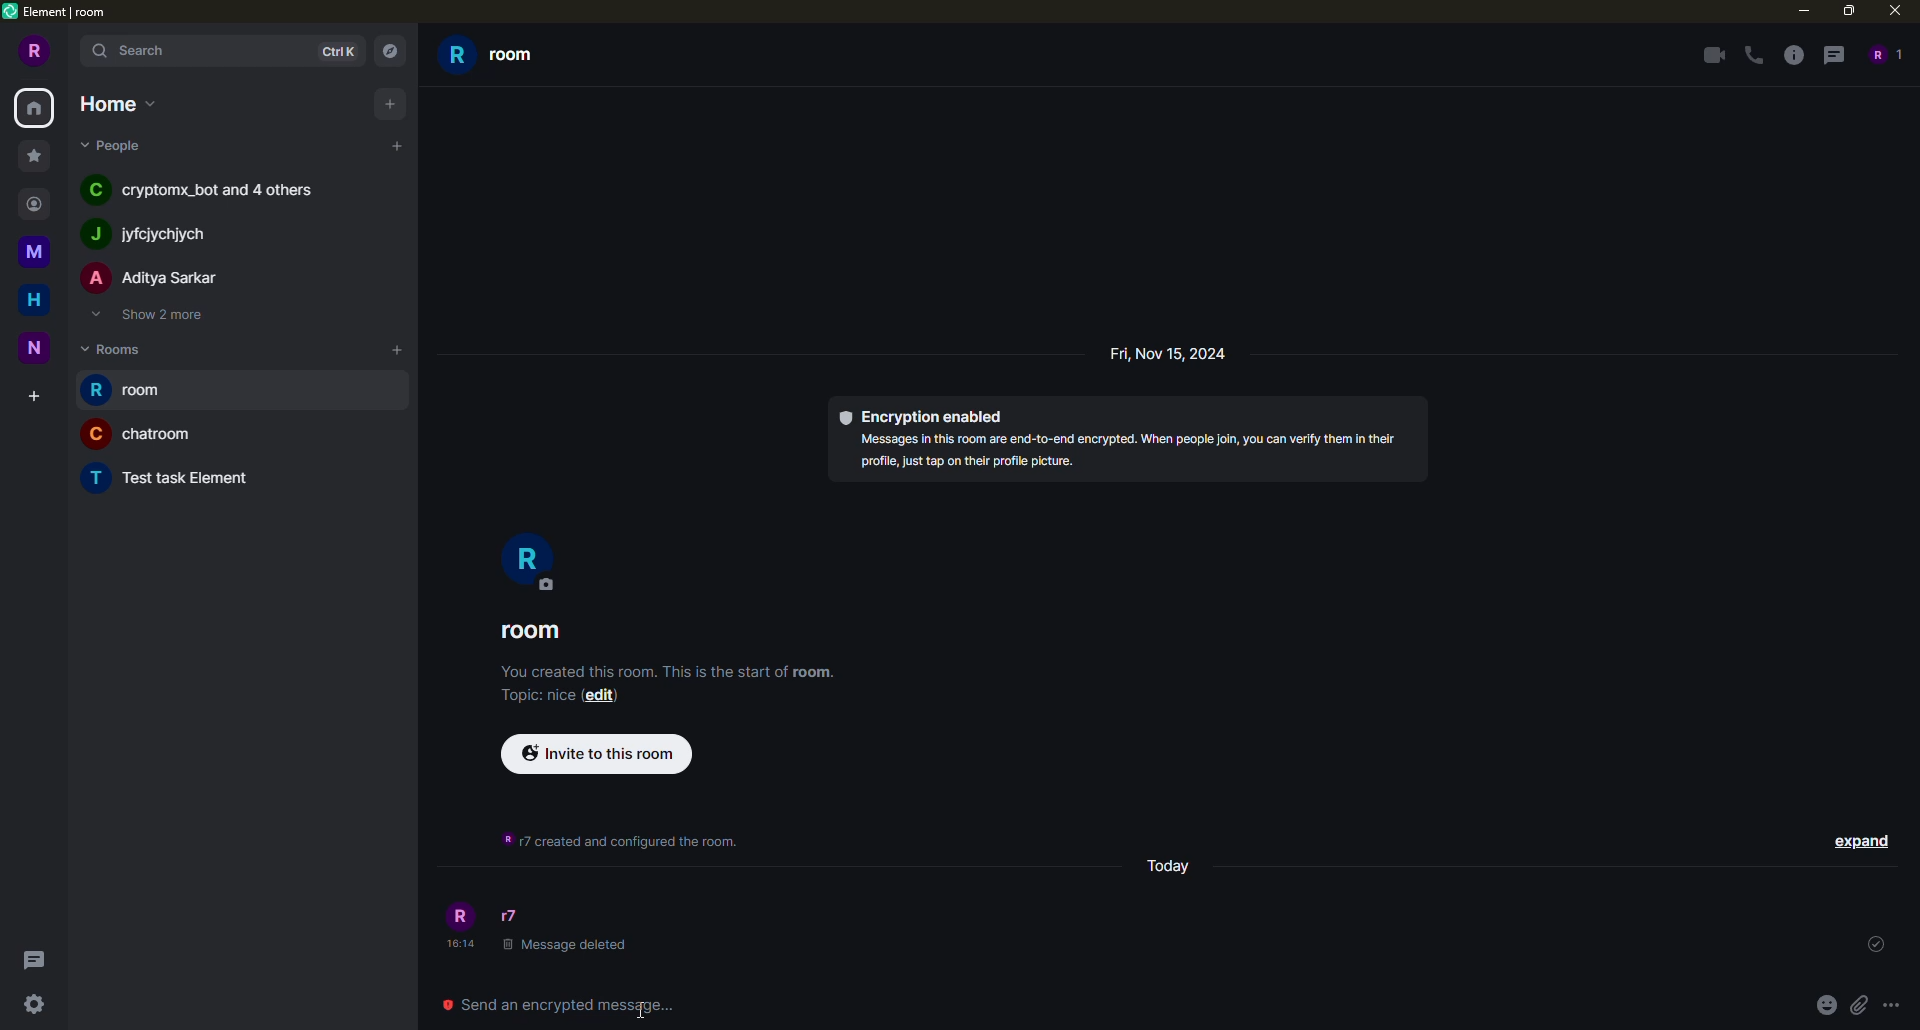 The width and height of the screenshot is (1920, 1030). I want to click on threads, so click(34, 957).